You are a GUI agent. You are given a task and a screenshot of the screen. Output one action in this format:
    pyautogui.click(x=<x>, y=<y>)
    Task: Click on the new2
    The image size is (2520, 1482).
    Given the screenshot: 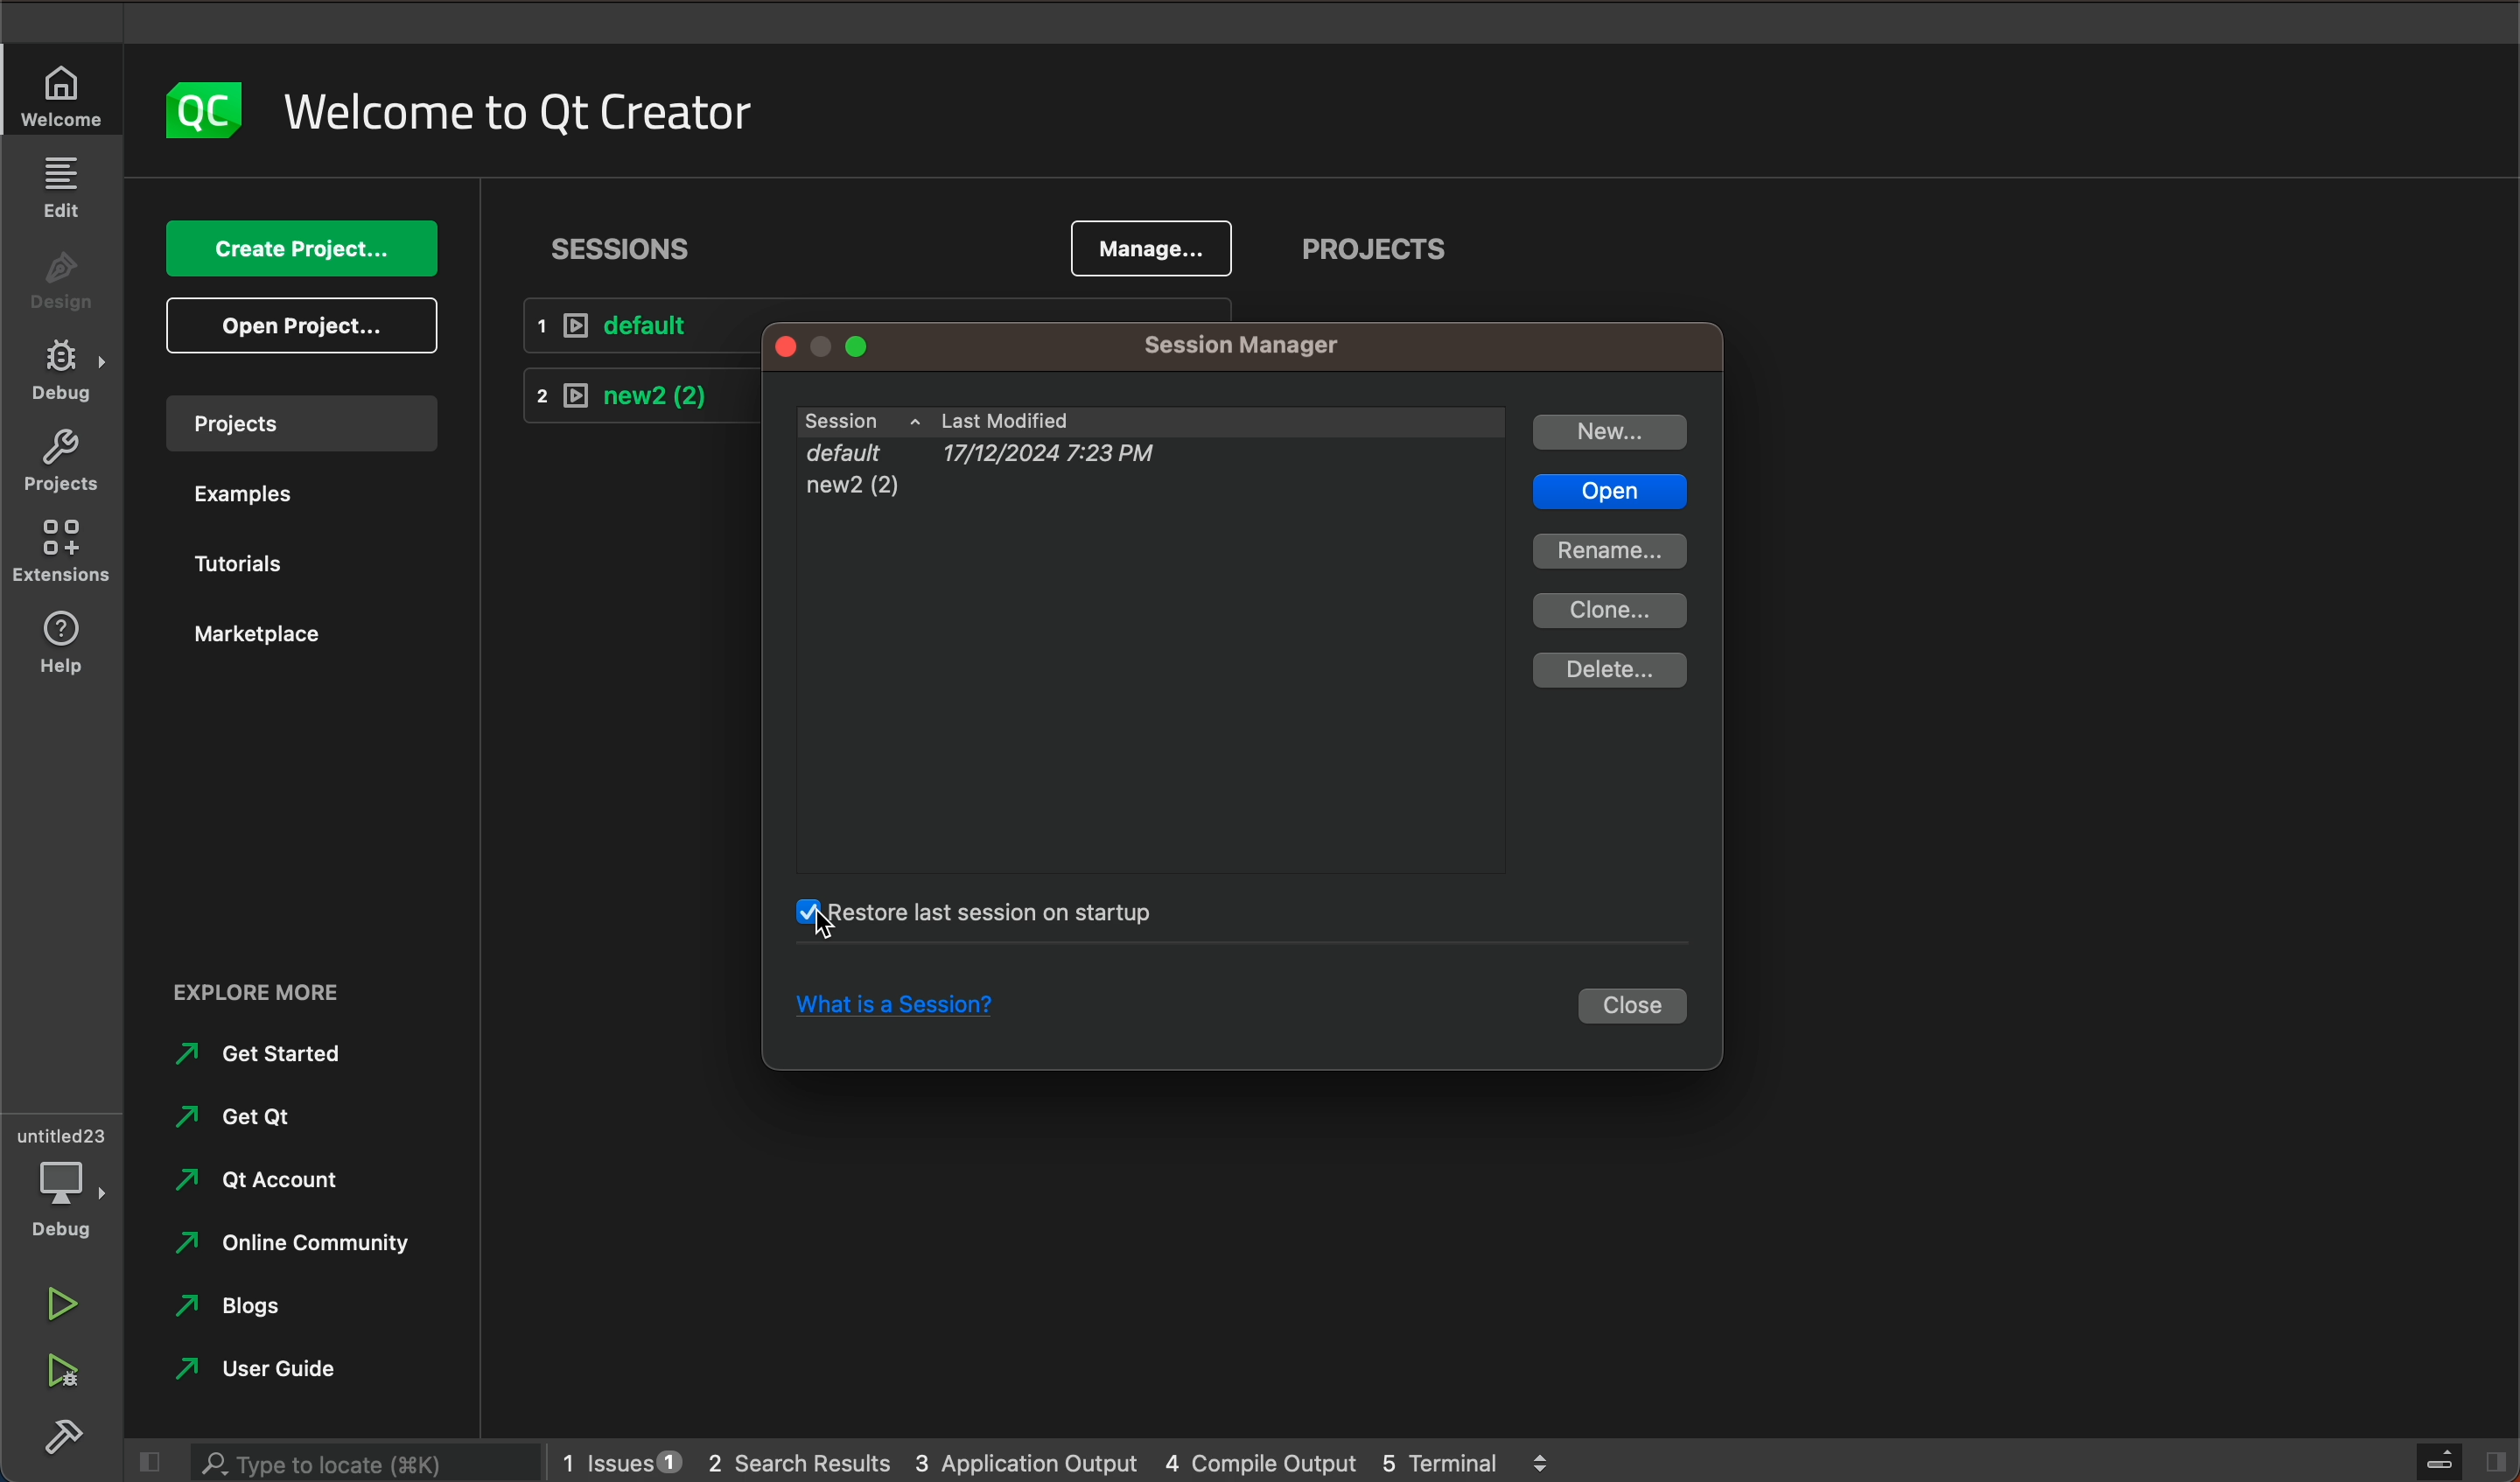 What is the action you would take?
    pyautogui.click(x=1057, y=492)
    